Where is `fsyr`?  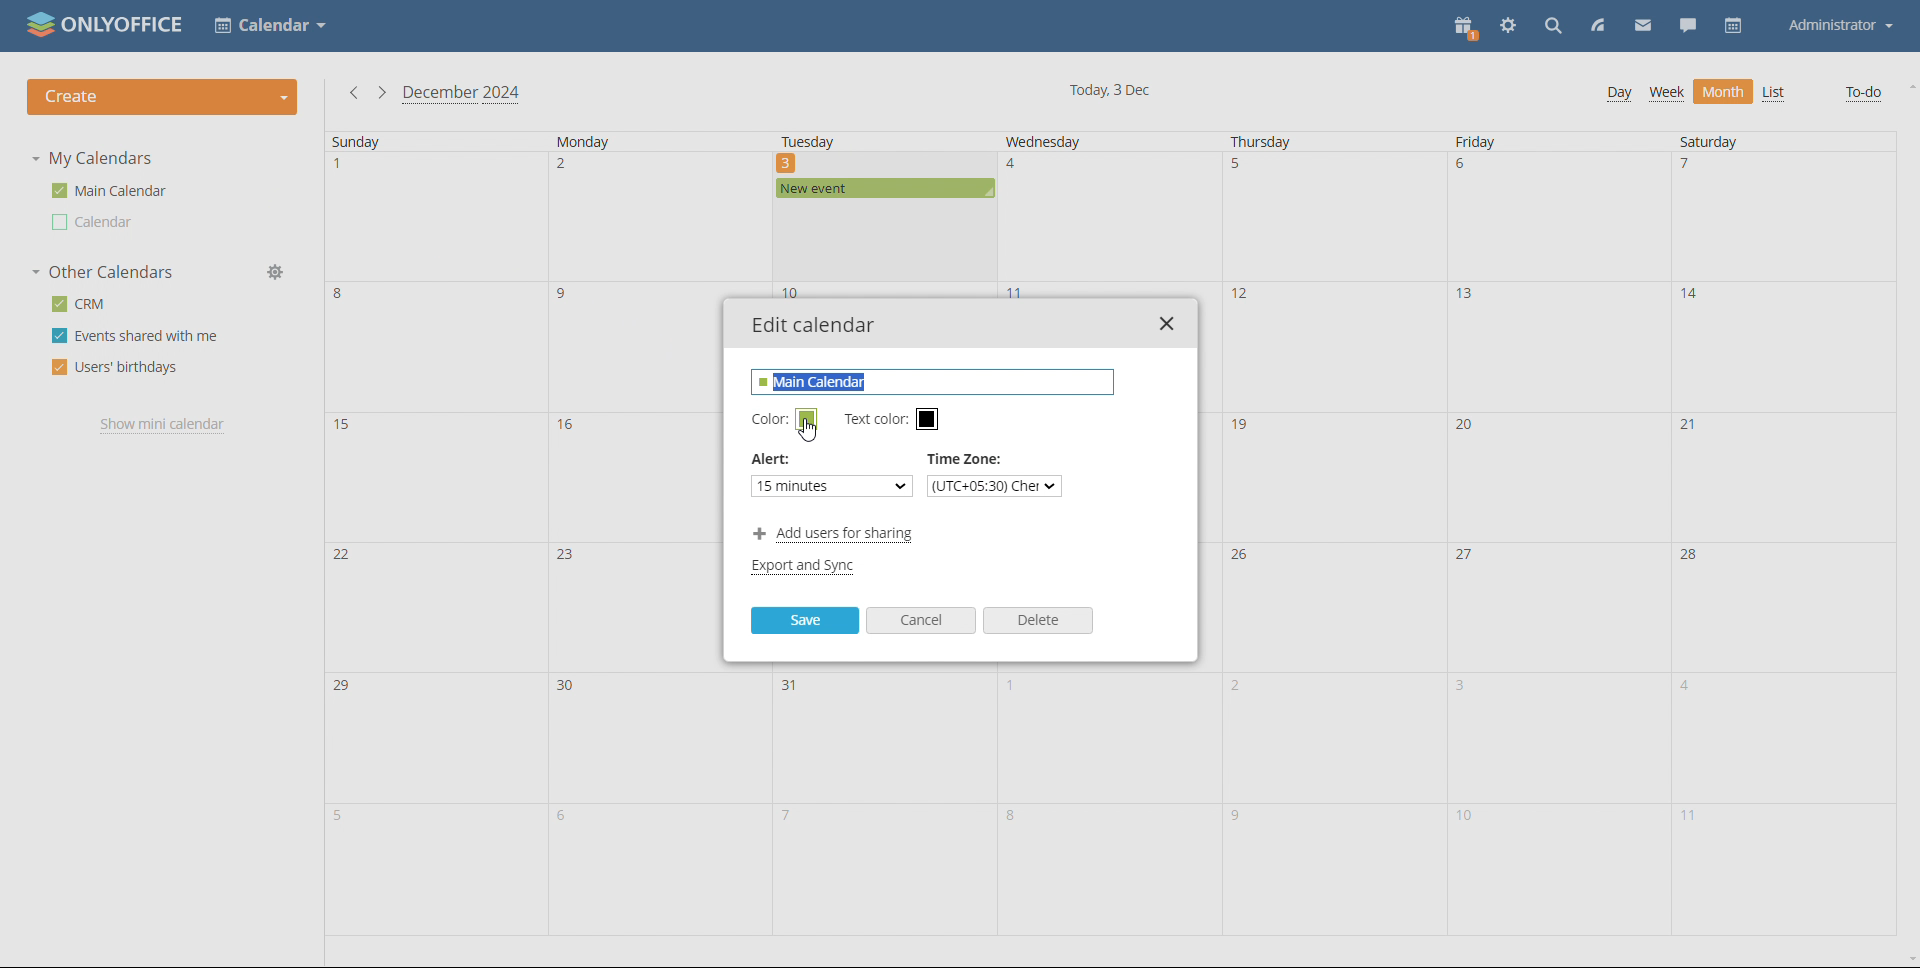
fsyr is located at coordinates (1329, 873).